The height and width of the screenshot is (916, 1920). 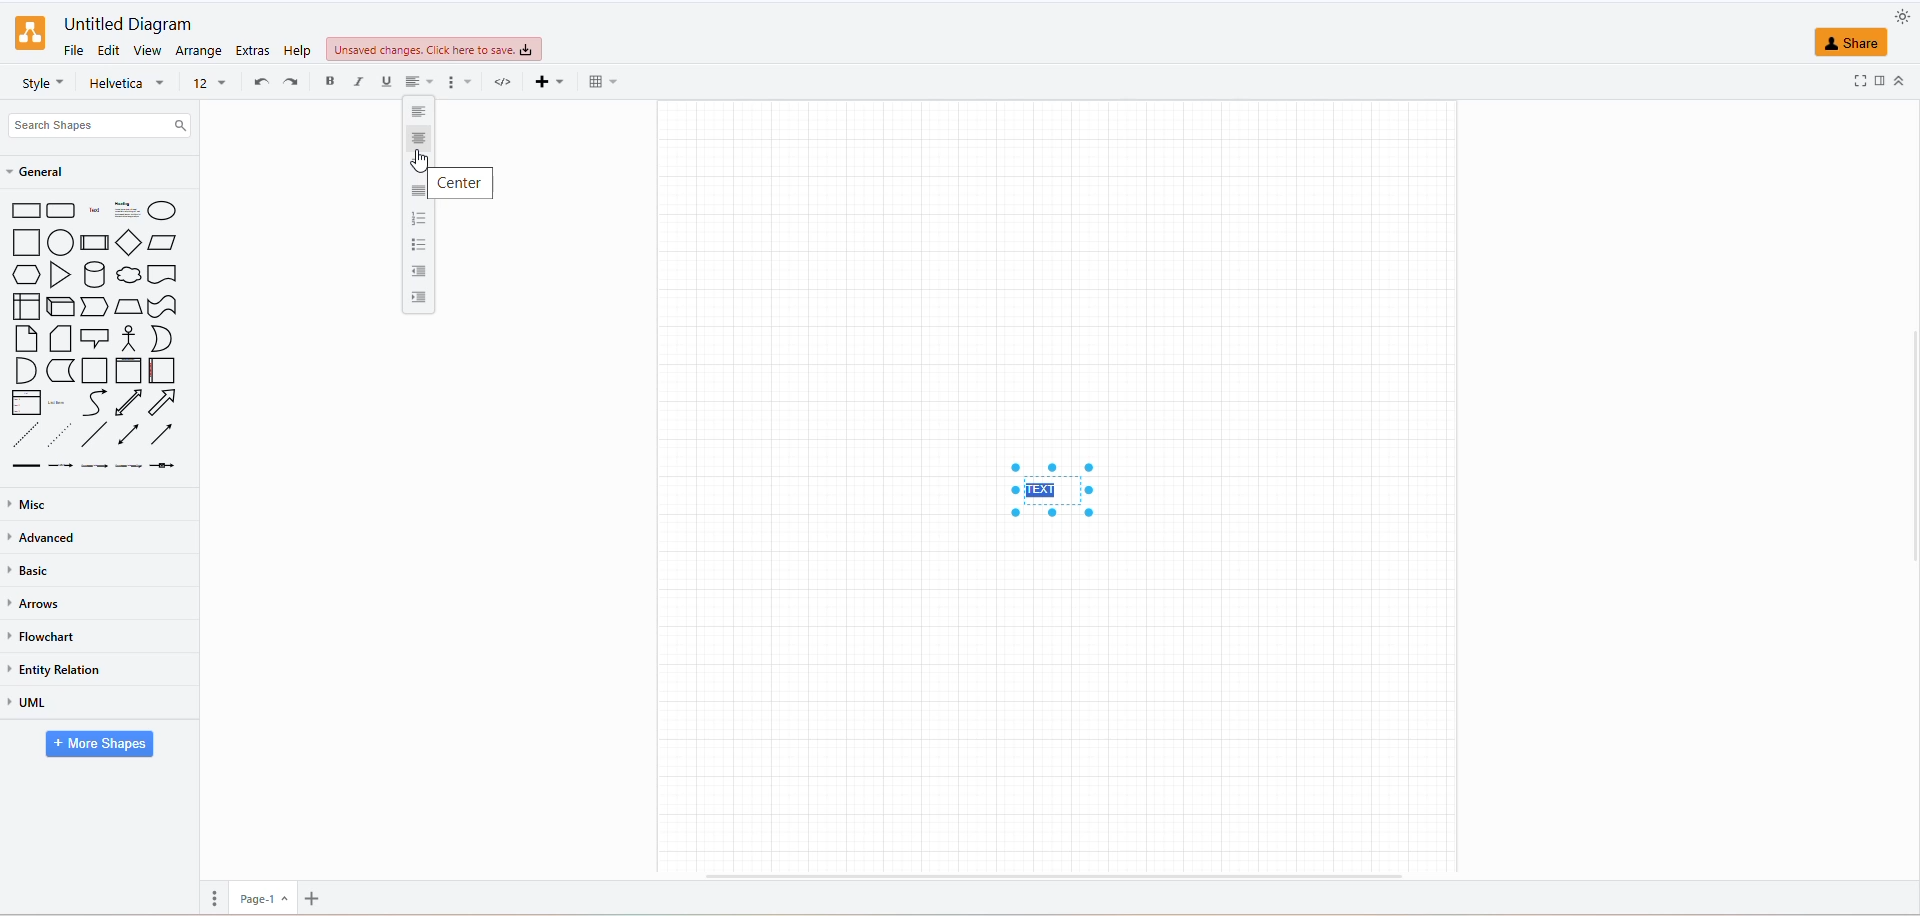 What do you see at coordinates (421, 218) in the screenshot?
I see `numbered list` at bounding box center [421, 218].